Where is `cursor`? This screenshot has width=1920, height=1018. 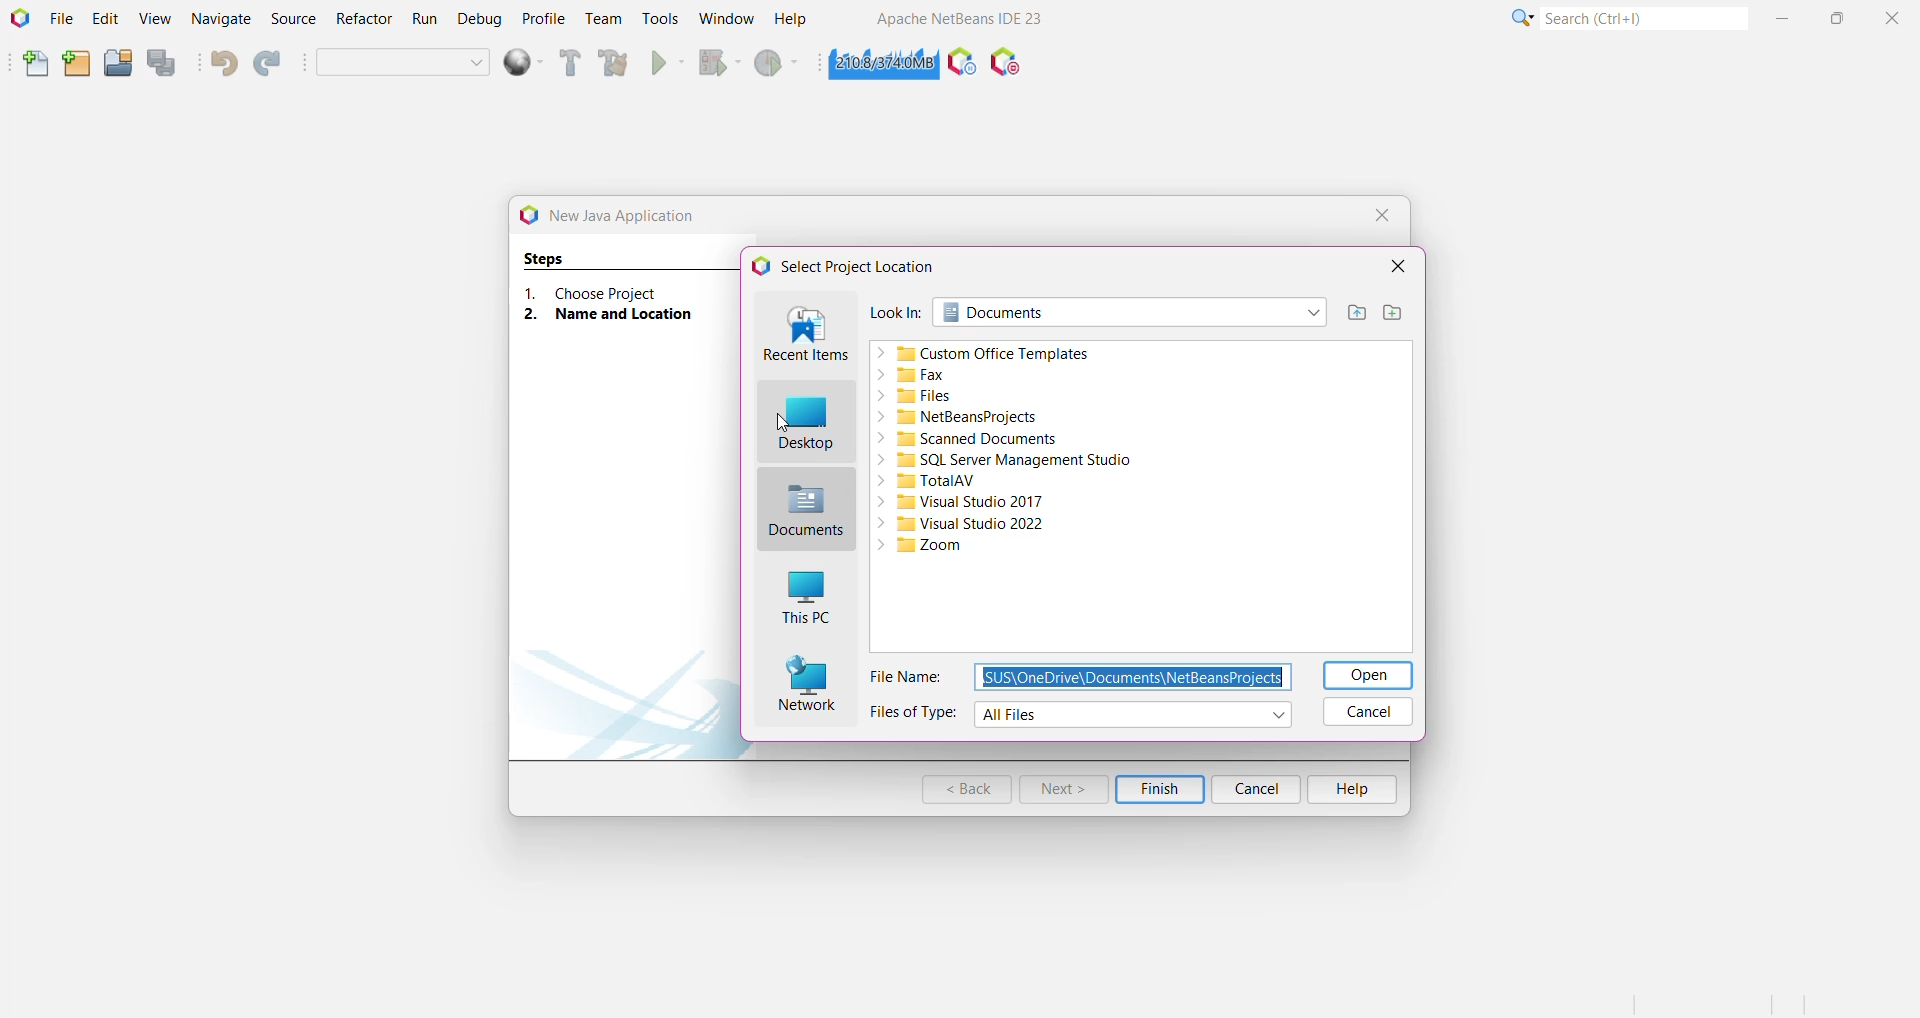 cursor is located at coordinates (780, 425).